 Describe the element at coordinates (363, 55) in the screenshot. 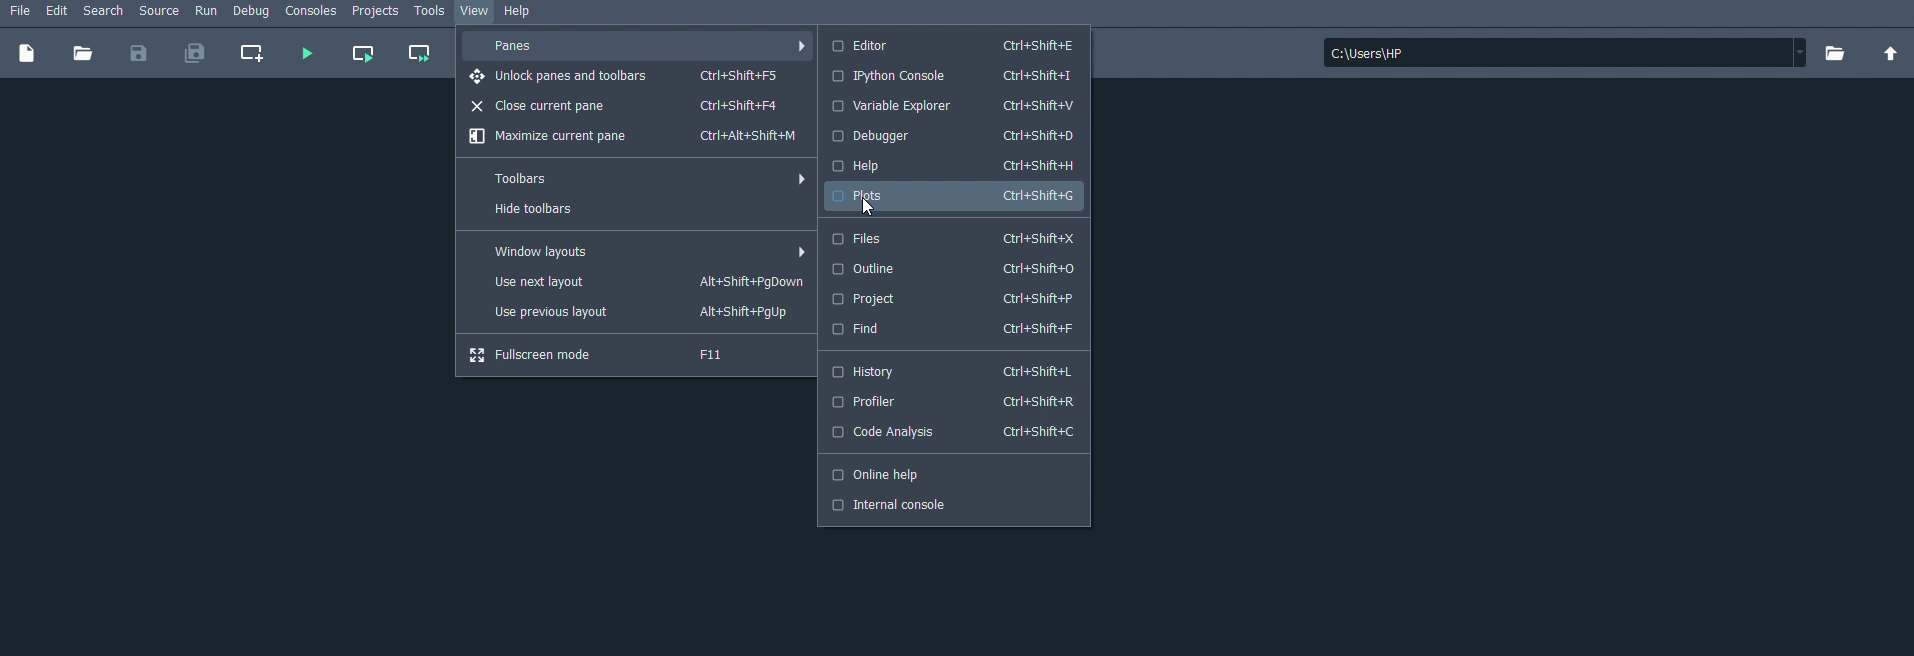

I see `Run current cell` at that location.